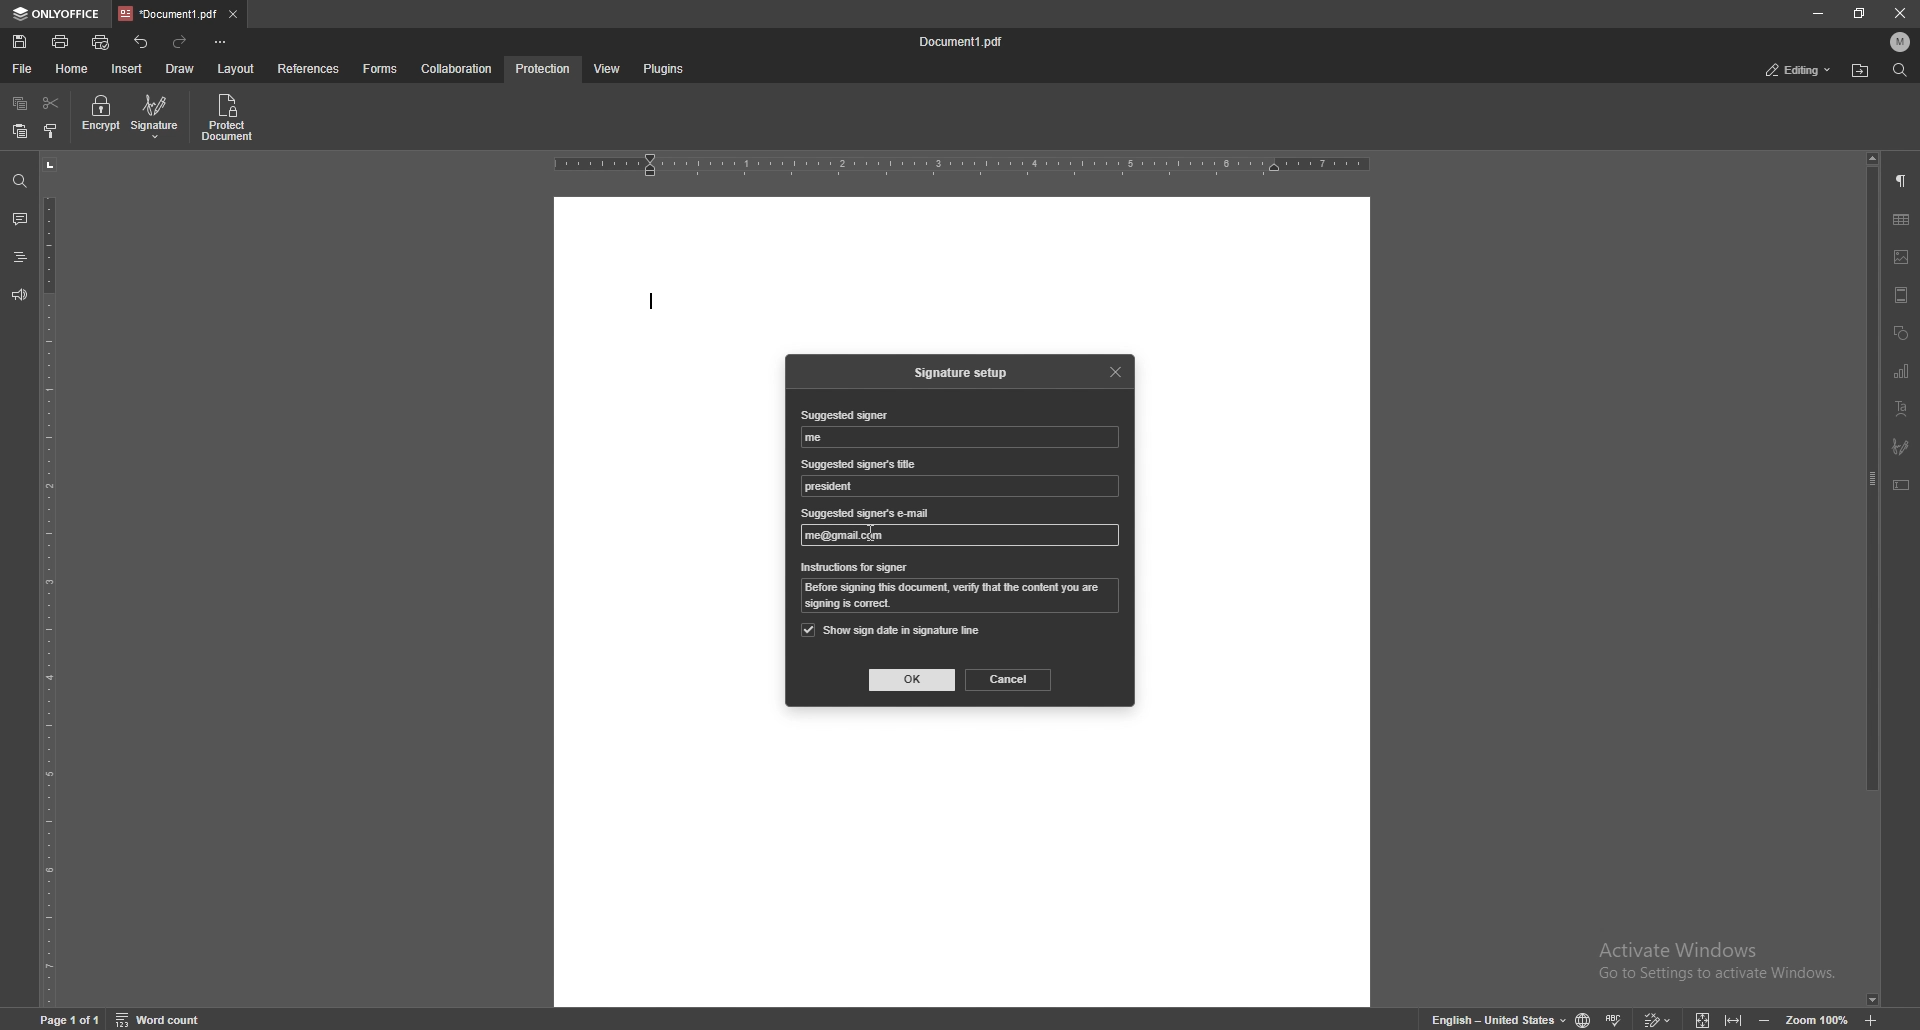 Image resolution: width=1920 pixels, height=1030 pixels. What do you see at coordinates (235, 70) in the screenshot?
I see `layout` at bounding box center [235, 70].